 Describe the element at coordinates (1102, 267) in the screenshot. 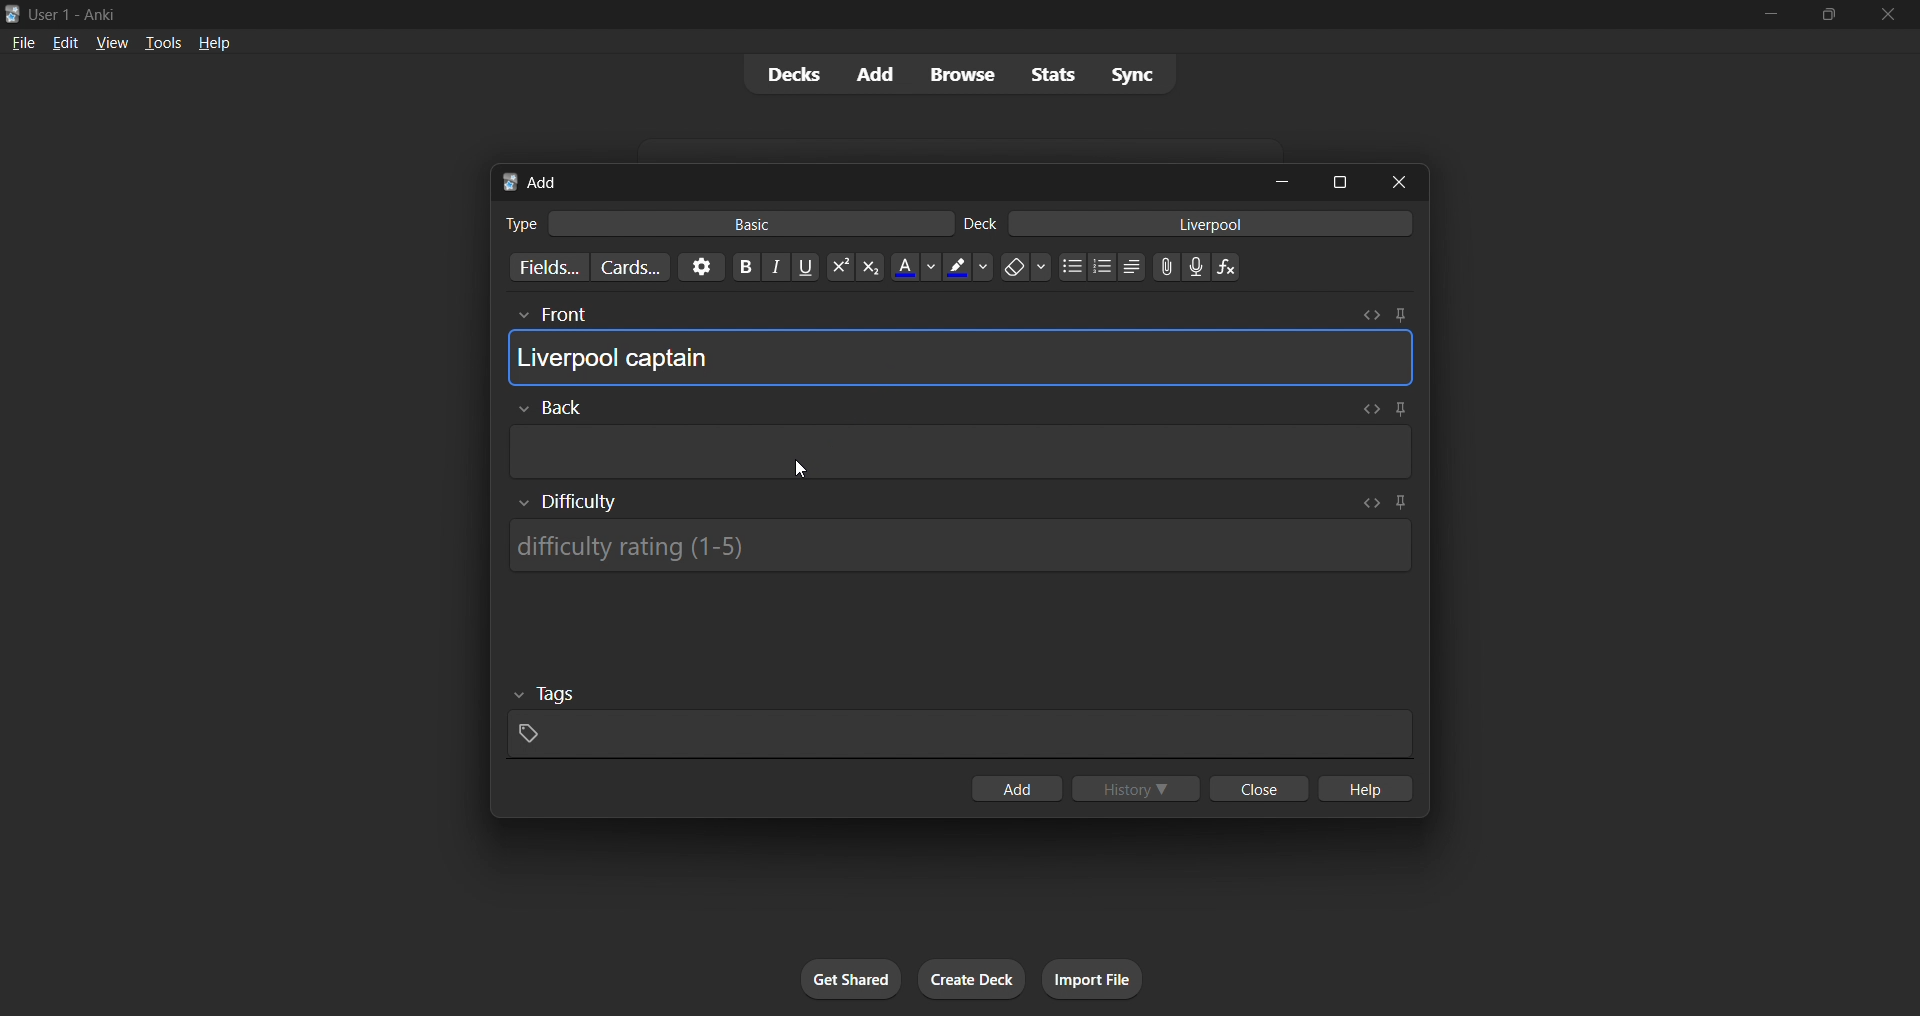

I see `Ordered list` at that location.